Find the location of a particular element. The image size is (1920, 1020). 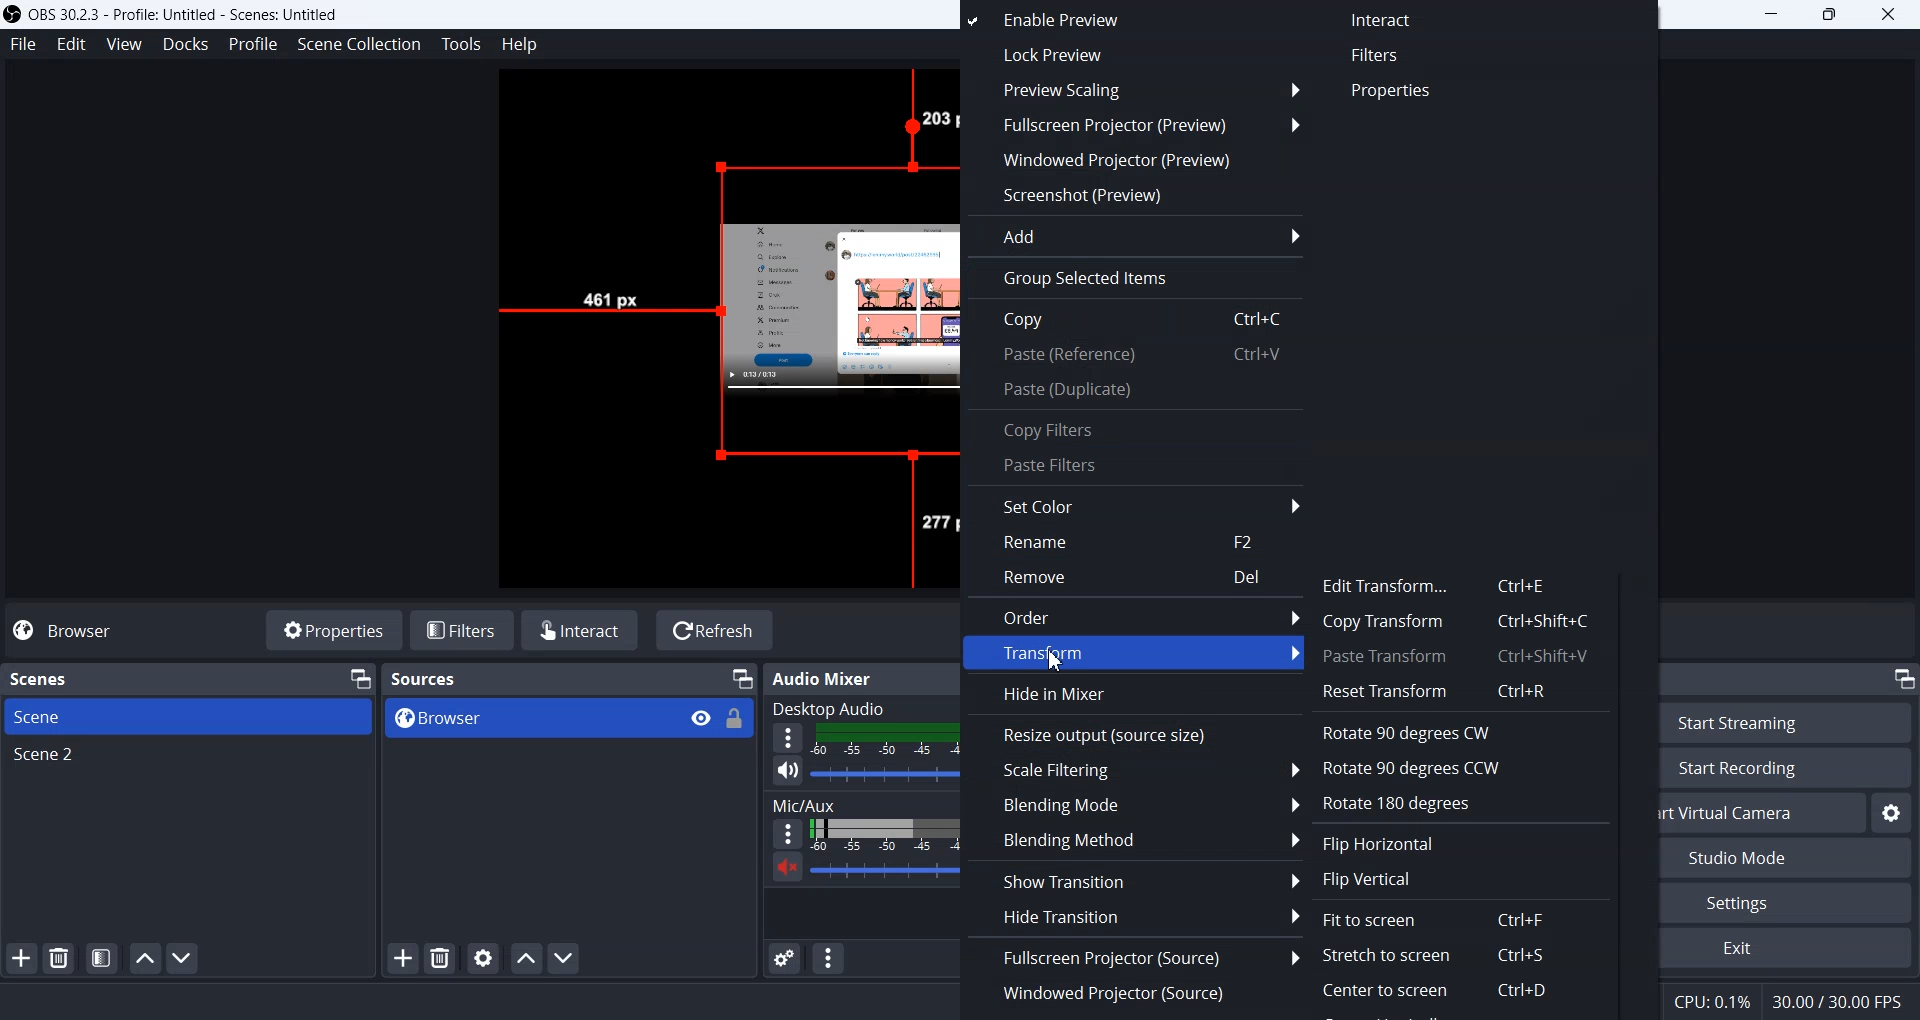

Preview Scaling is located at coordinates (1136, 89).